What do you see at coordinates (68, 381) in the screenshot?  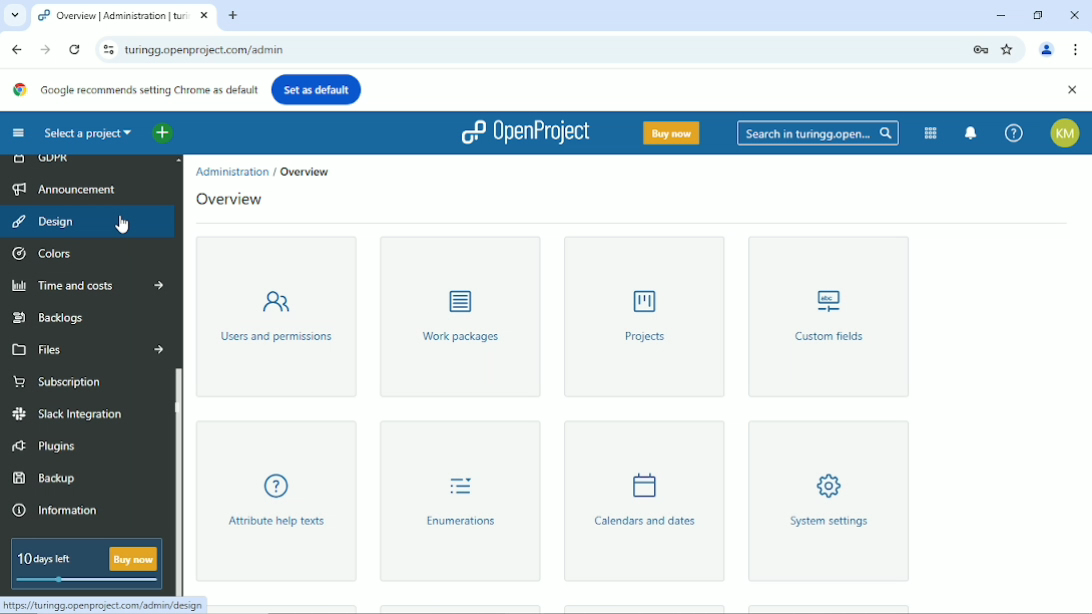 I see `Subscription` at bounding box center [68, 381].